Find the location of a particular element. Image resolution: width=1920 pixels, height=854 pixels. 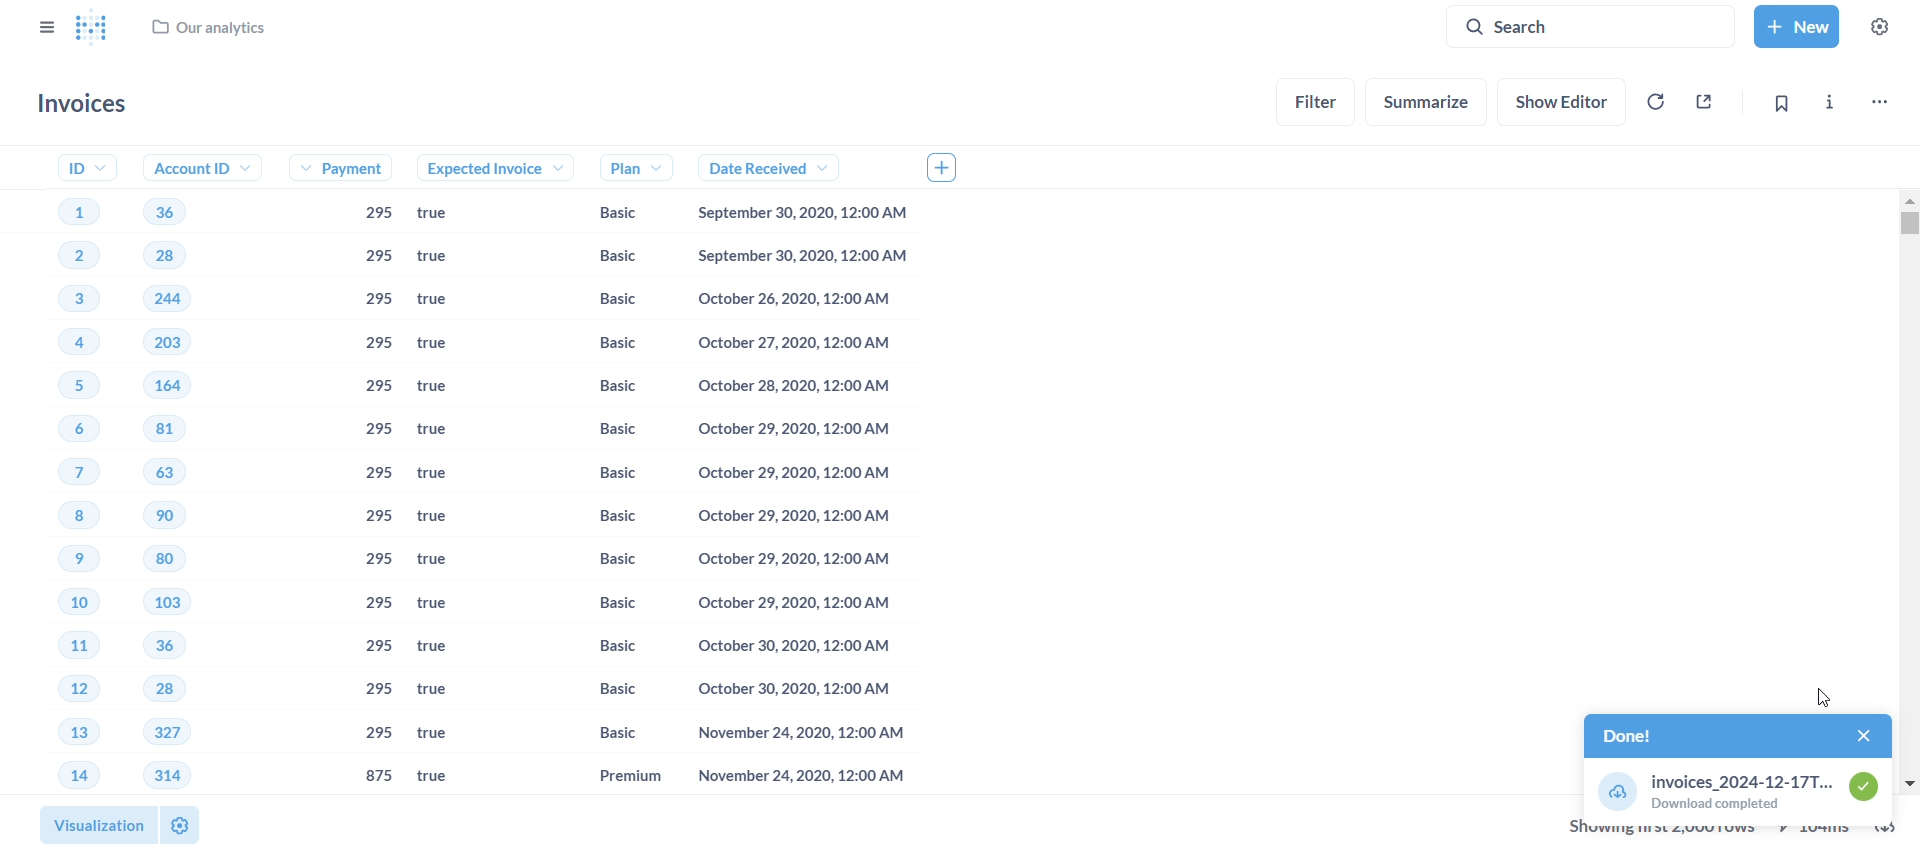

13 is located at coordinates (56, 734).